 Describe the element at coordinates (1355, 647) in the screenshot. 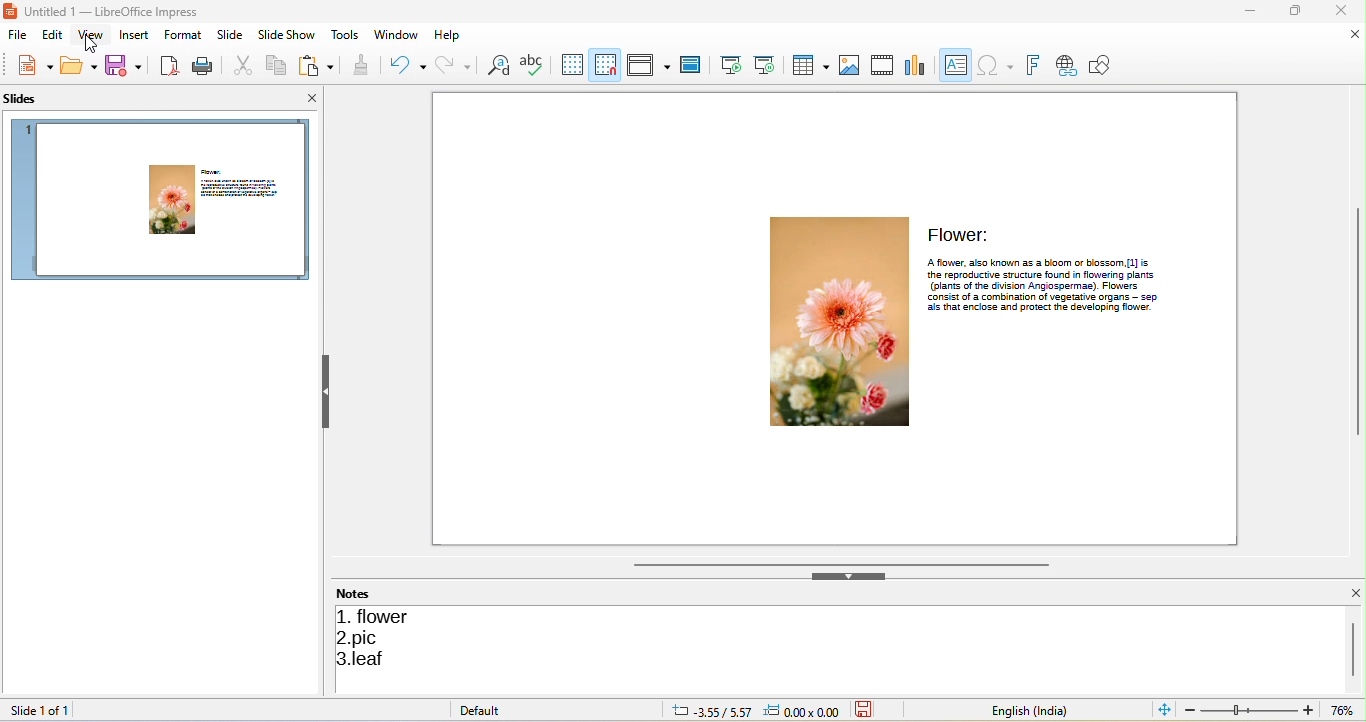

I see `vertical scroll bar` at that location.